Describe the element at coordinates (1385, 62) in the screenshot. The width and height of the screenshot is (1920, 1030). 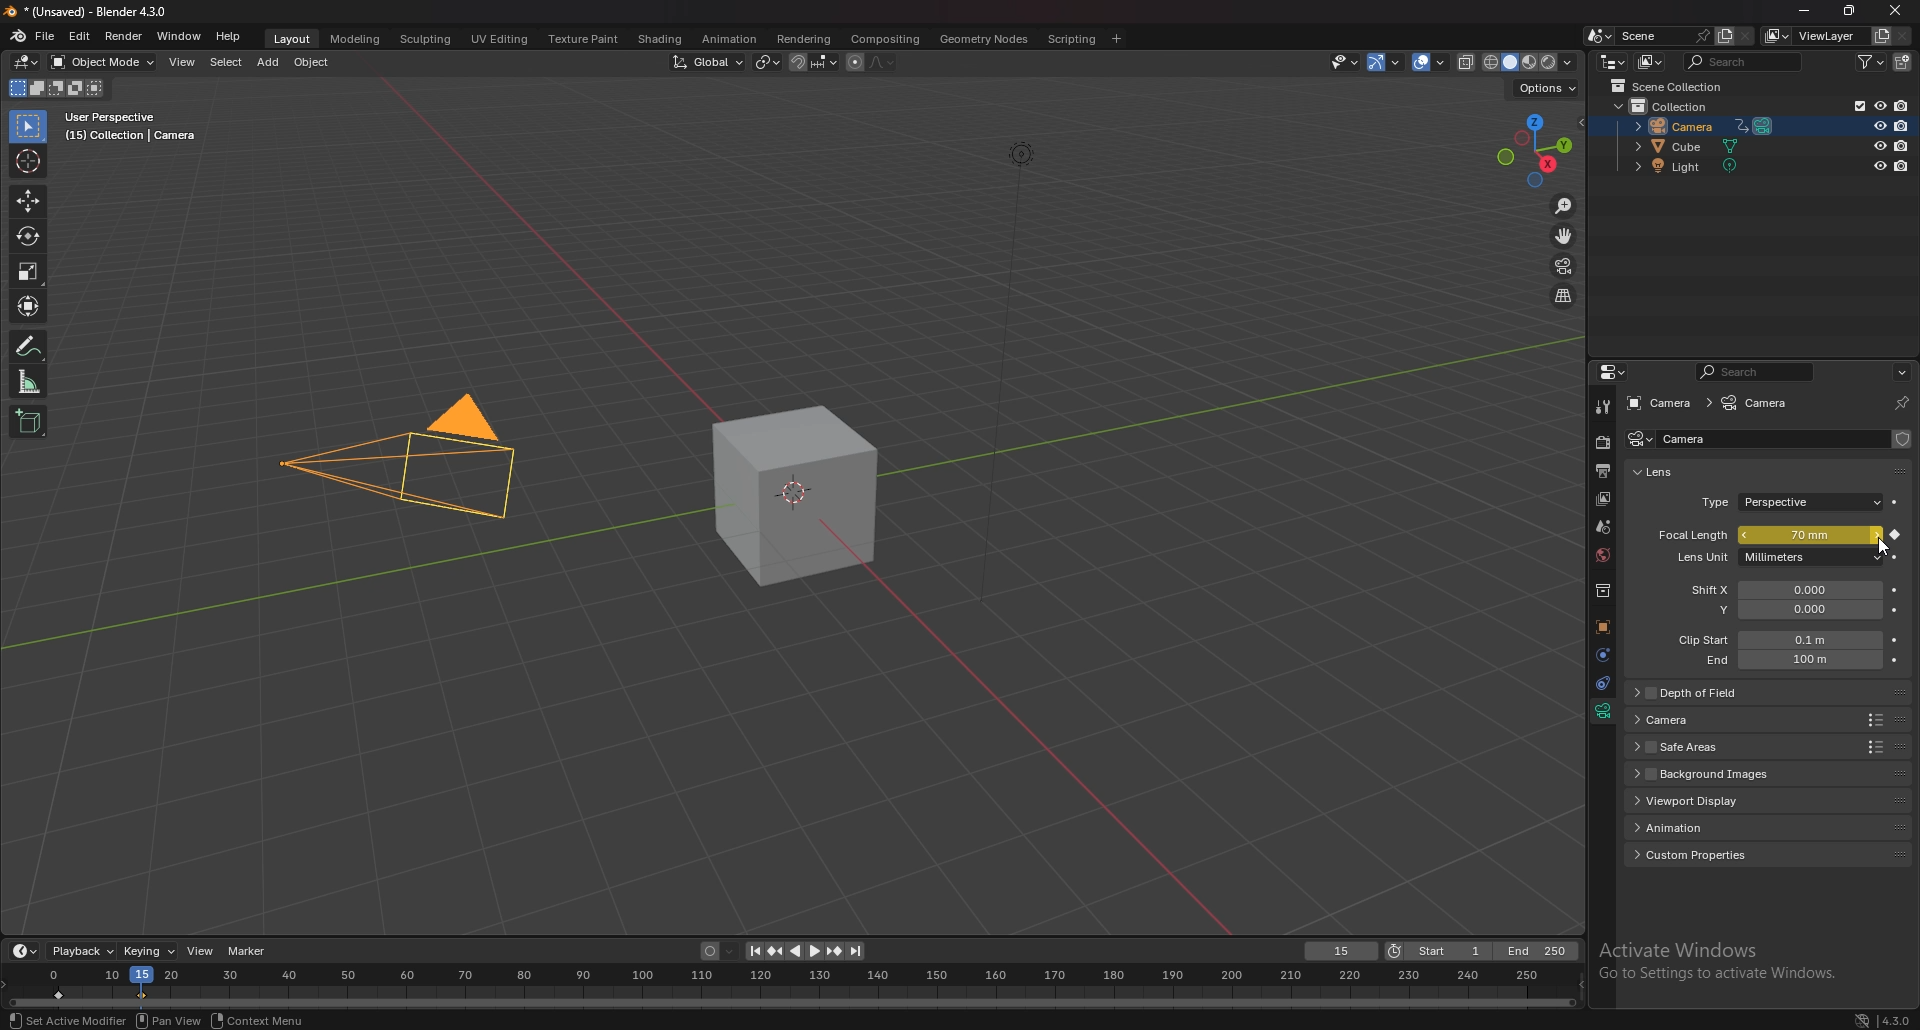
I see `gizmo` at that location.